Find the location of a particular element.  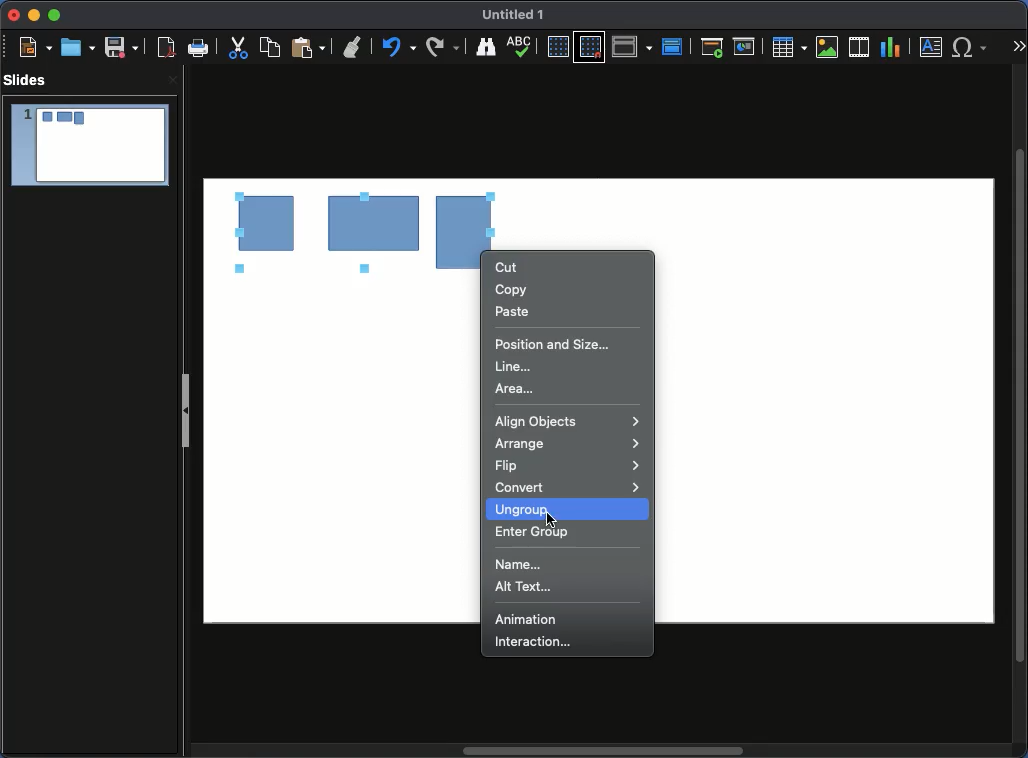

Name is located at coordinates (515, 13).